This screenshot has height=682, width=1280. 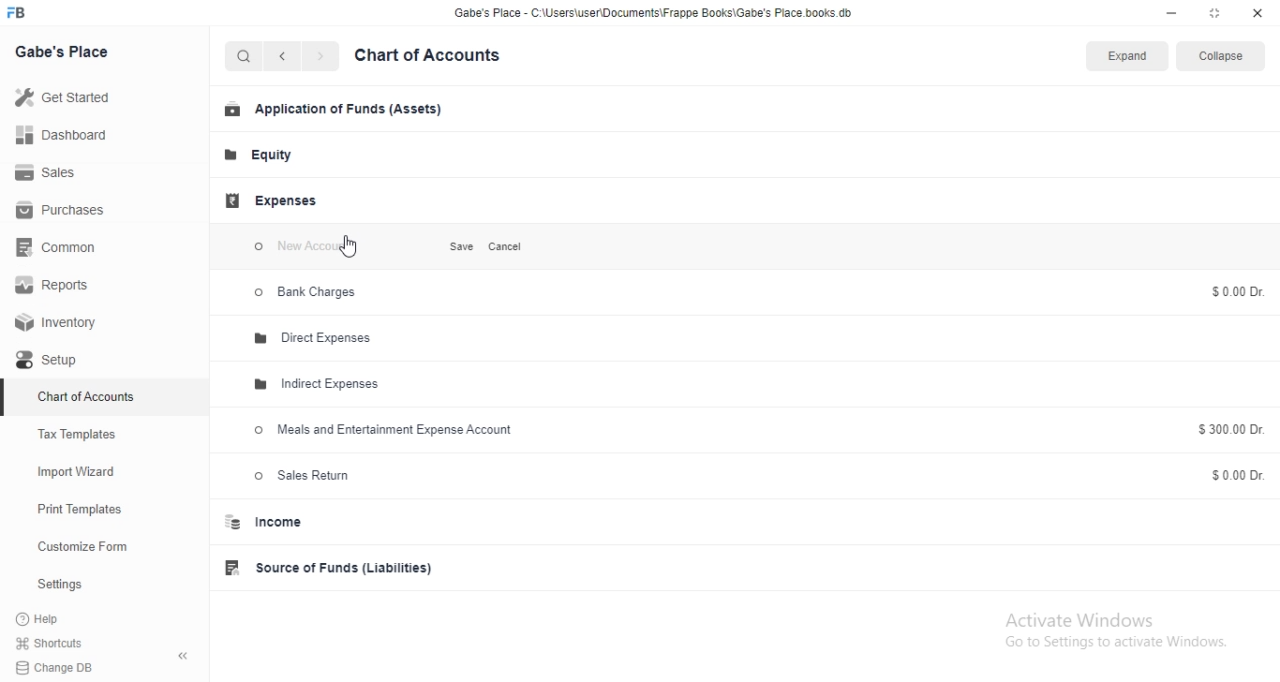 I want to click on Cursor, so click(x=362, y=248).